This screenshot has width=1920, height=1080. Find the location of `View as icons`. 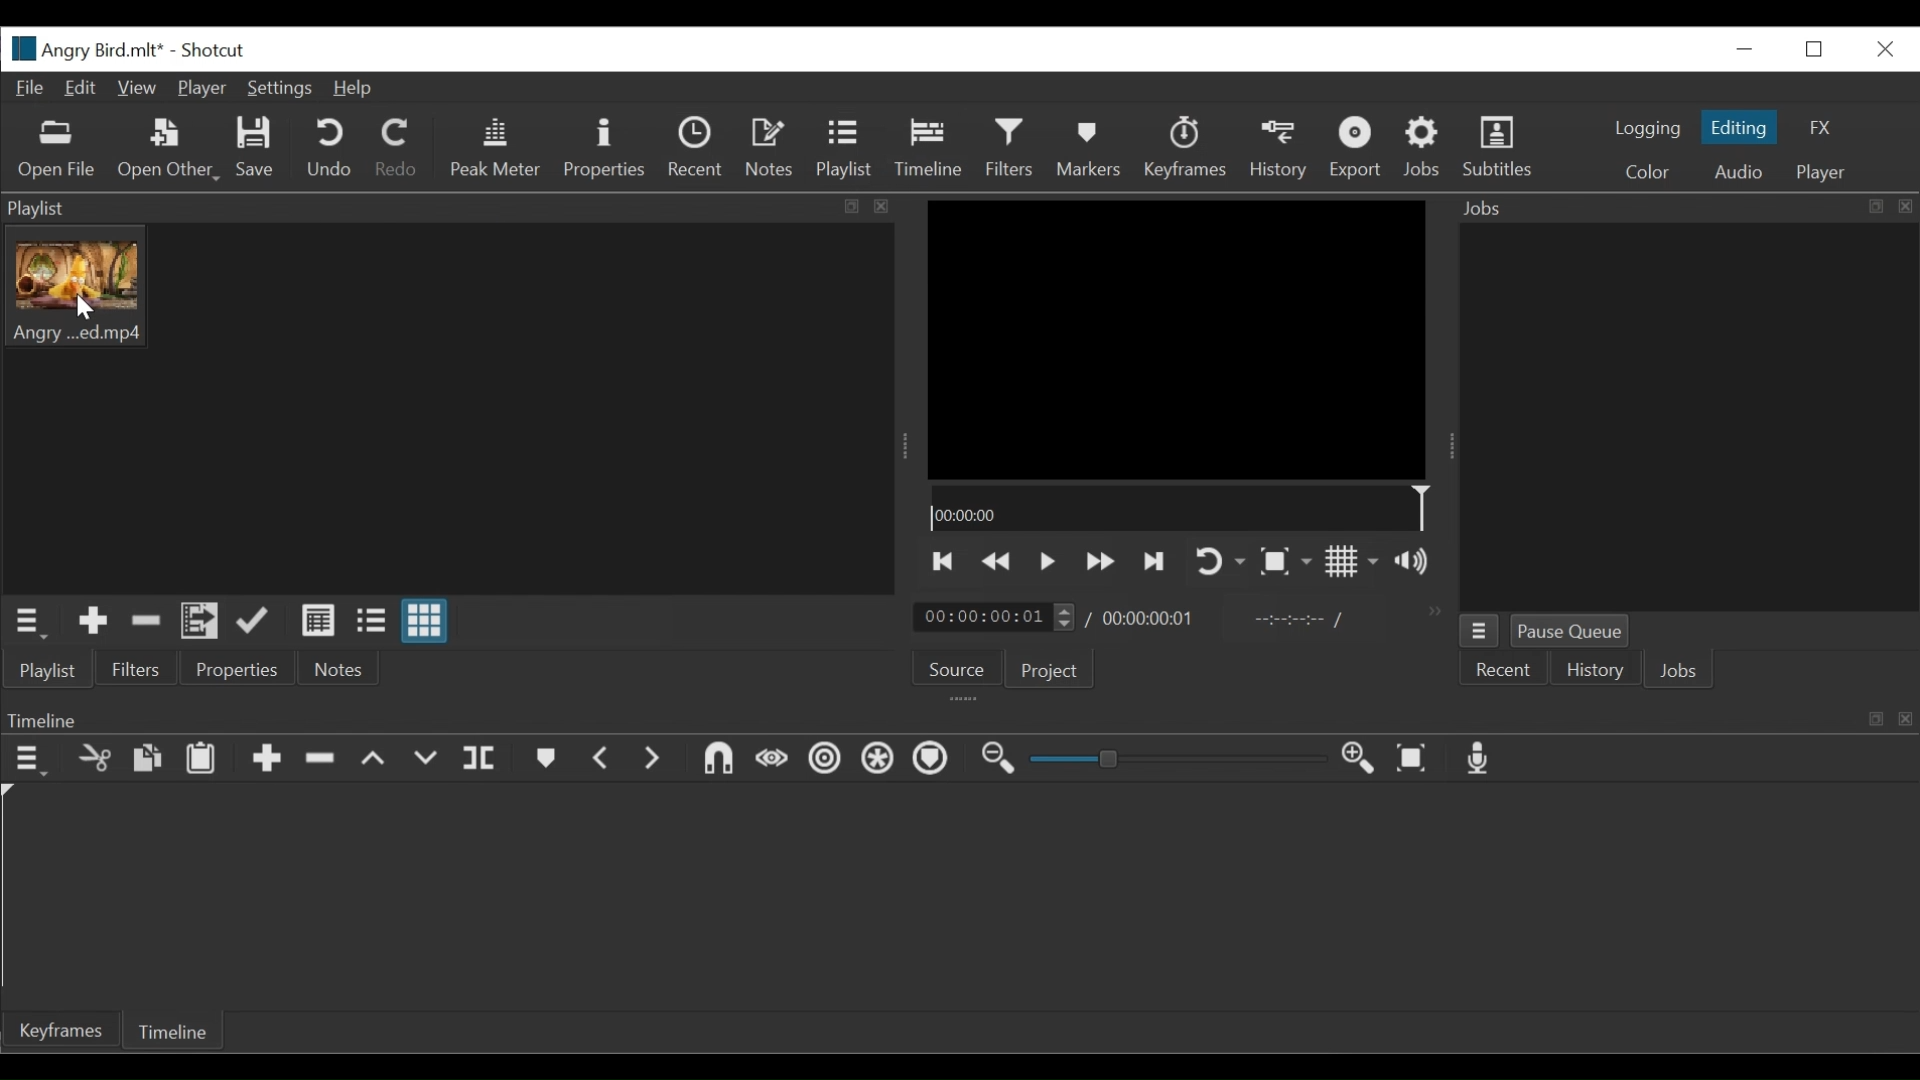

View as icons is located at coordinates (423, 622).